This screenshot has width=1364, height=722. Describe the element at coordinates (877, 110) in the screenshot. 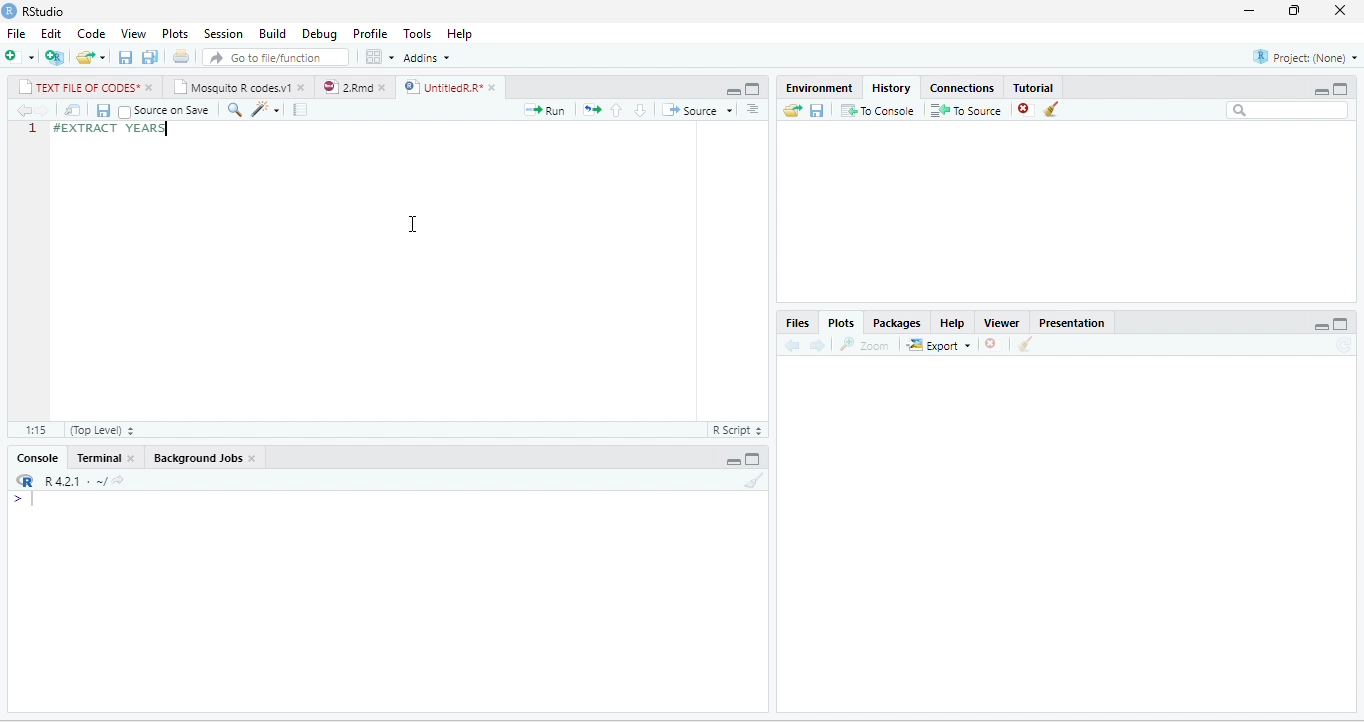

I see `To Console` at that location.